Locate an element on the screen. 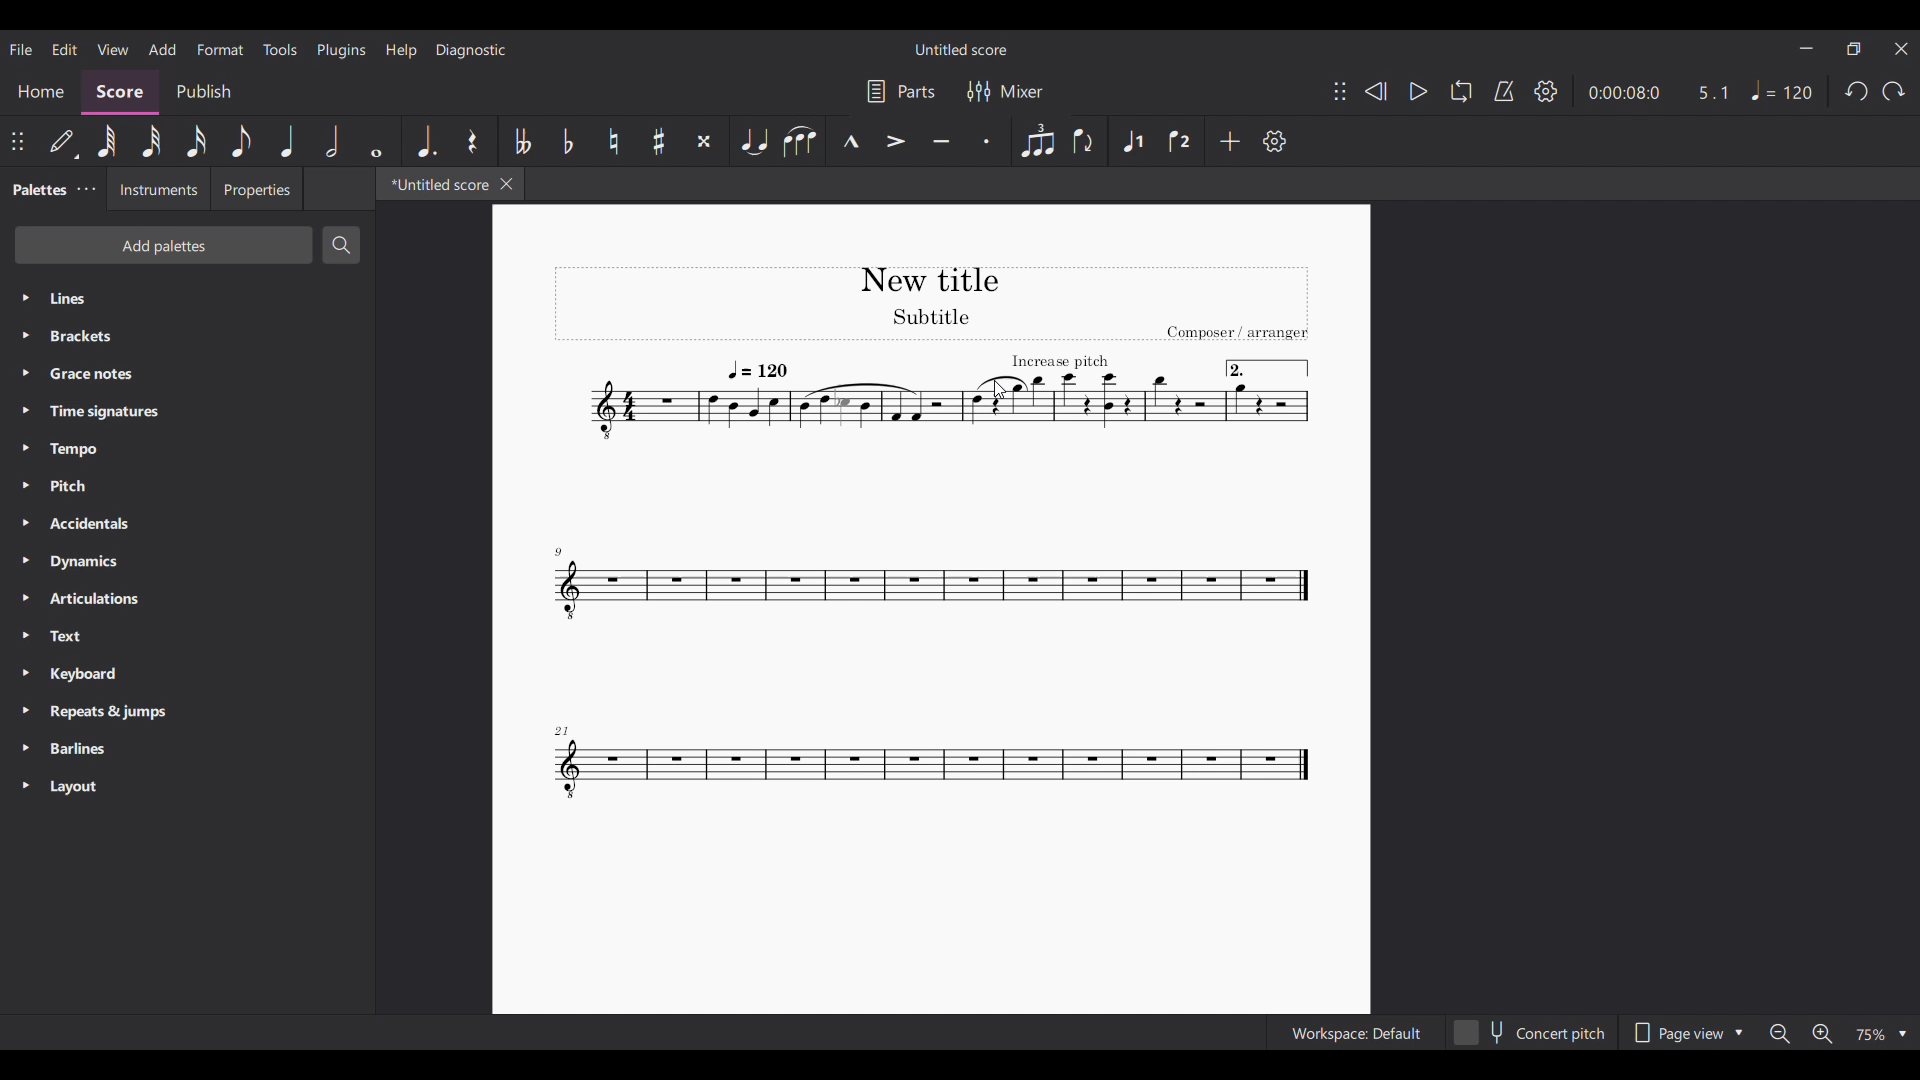 Image resolution: width=1920 pixels, height=1080 pixels. Rest is located at coordinates (473, 141).